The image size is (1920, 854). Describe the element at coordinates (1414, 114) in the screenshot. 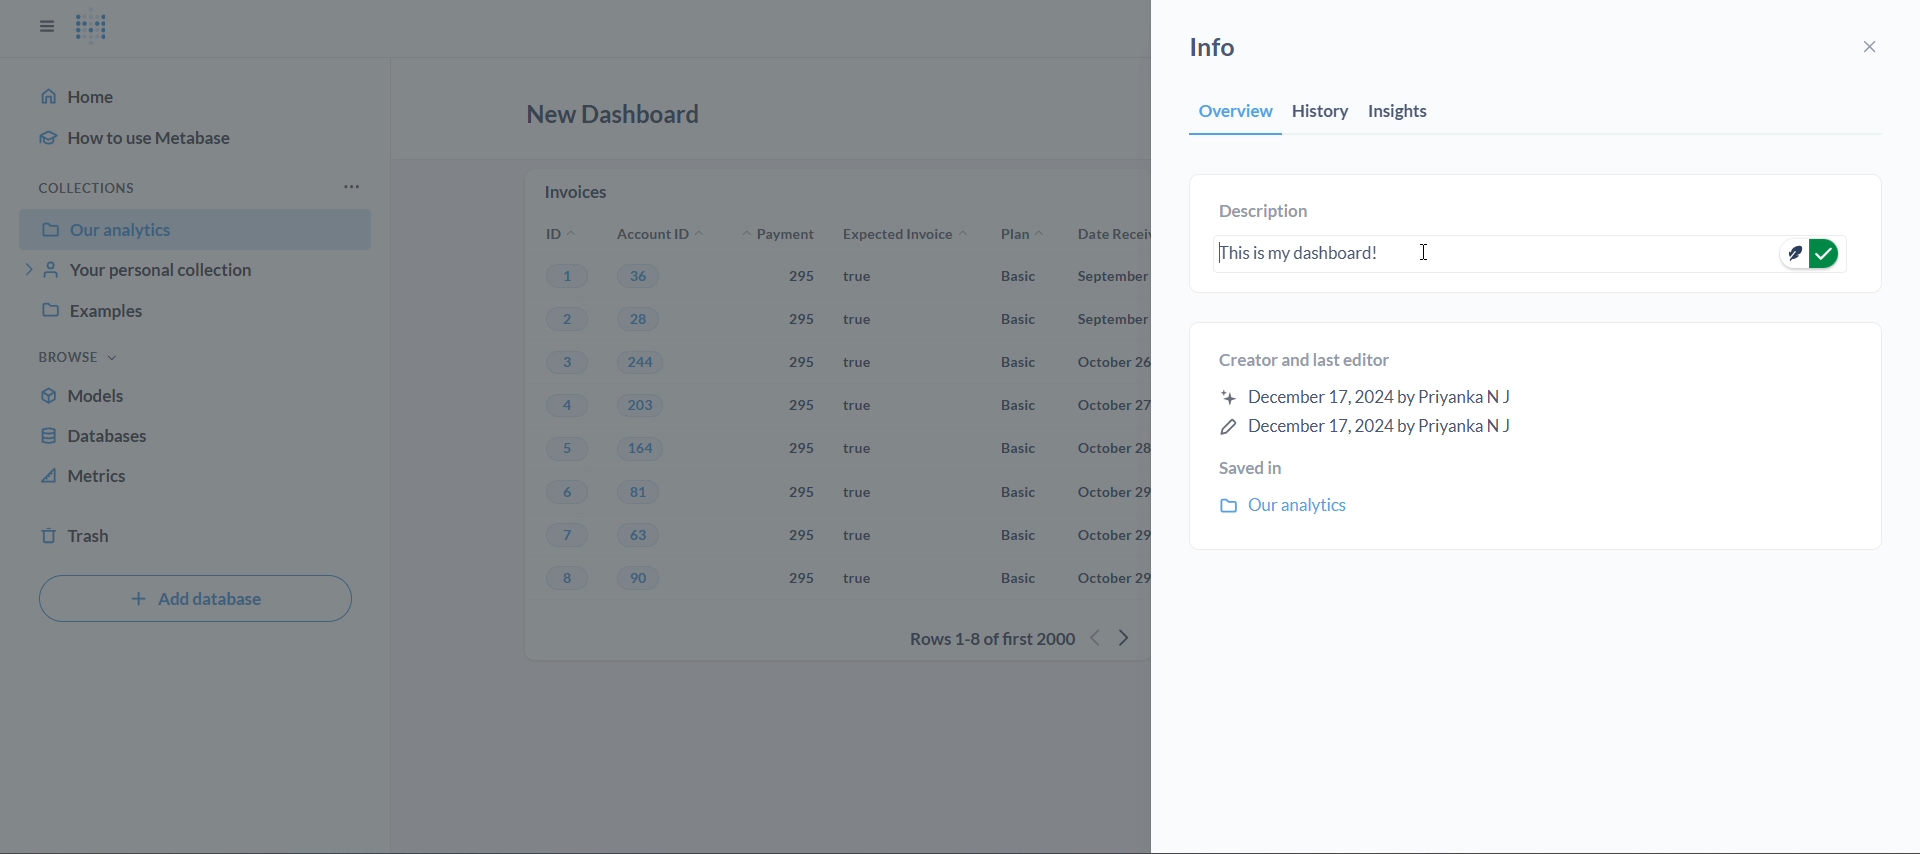

I see `insights` at that location.